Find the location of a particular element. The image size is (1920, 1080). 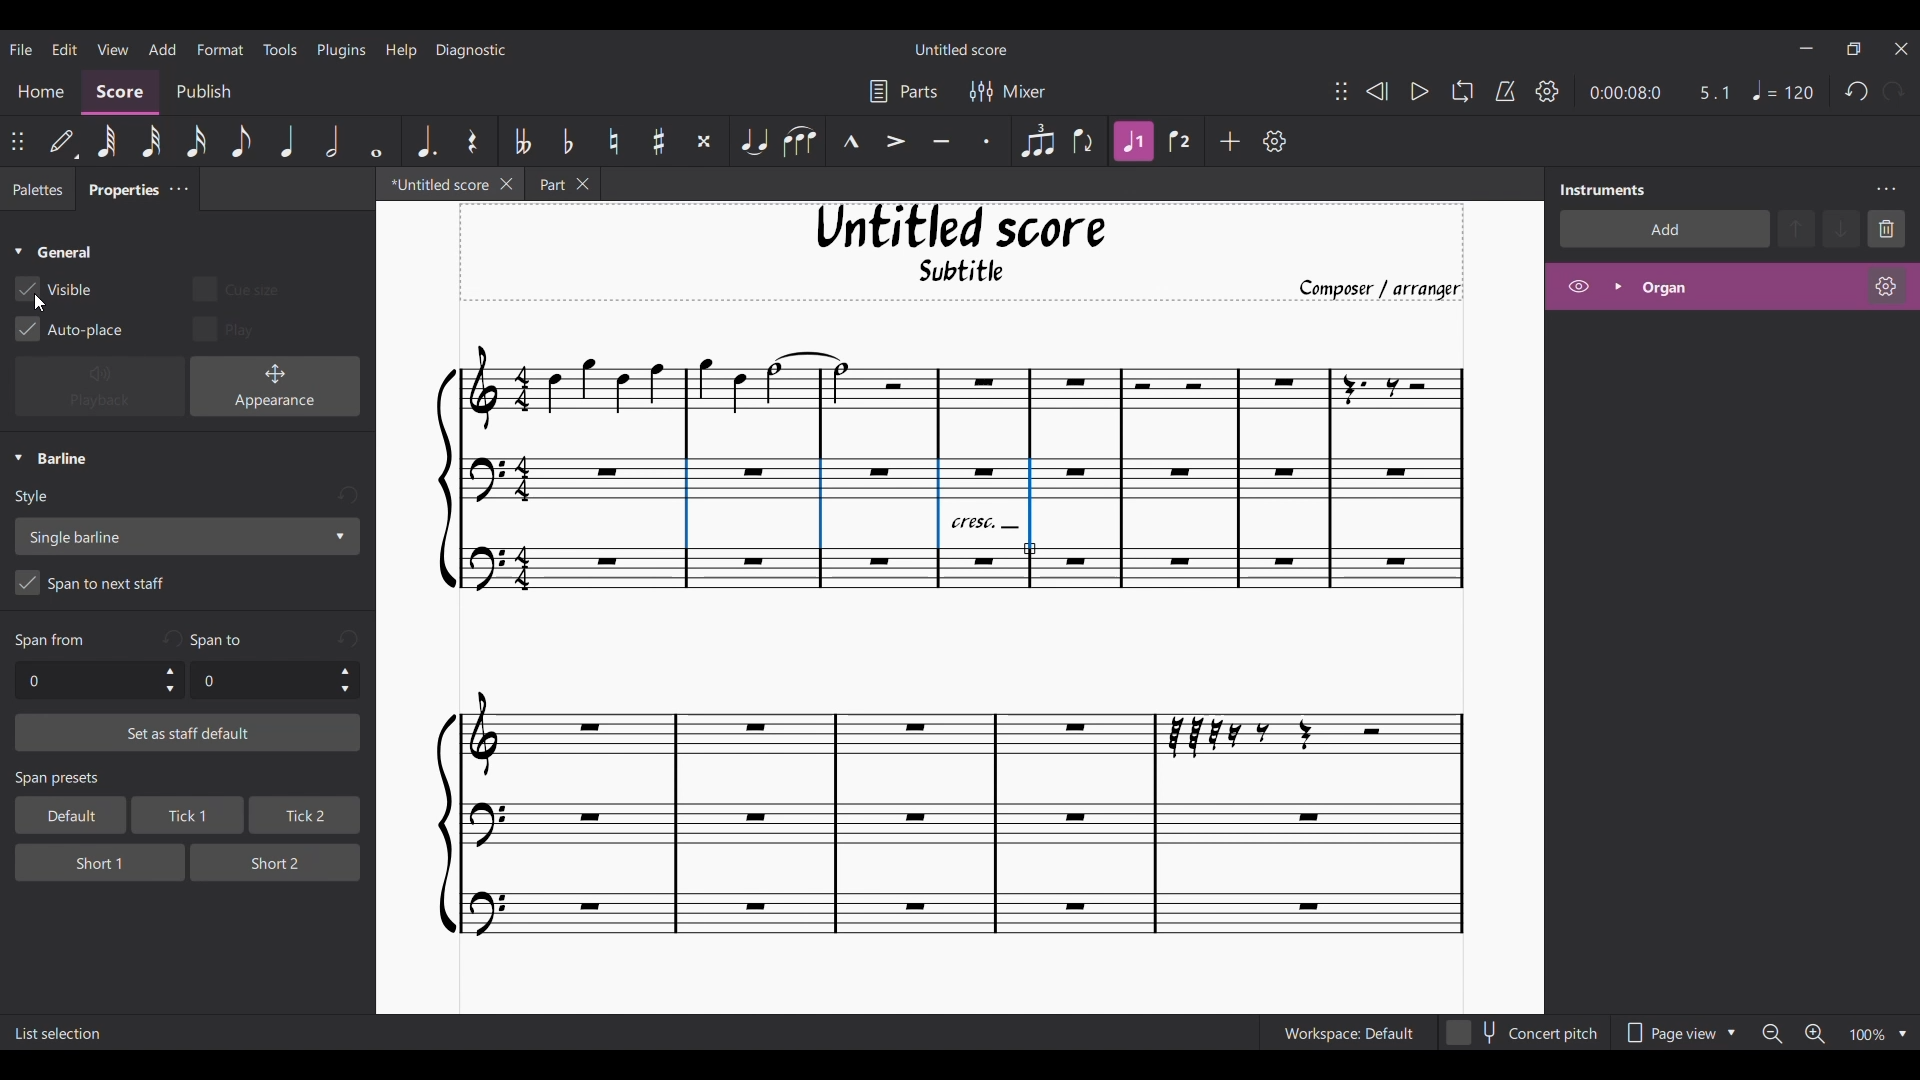

File menu is located at coordinates (21, 48).